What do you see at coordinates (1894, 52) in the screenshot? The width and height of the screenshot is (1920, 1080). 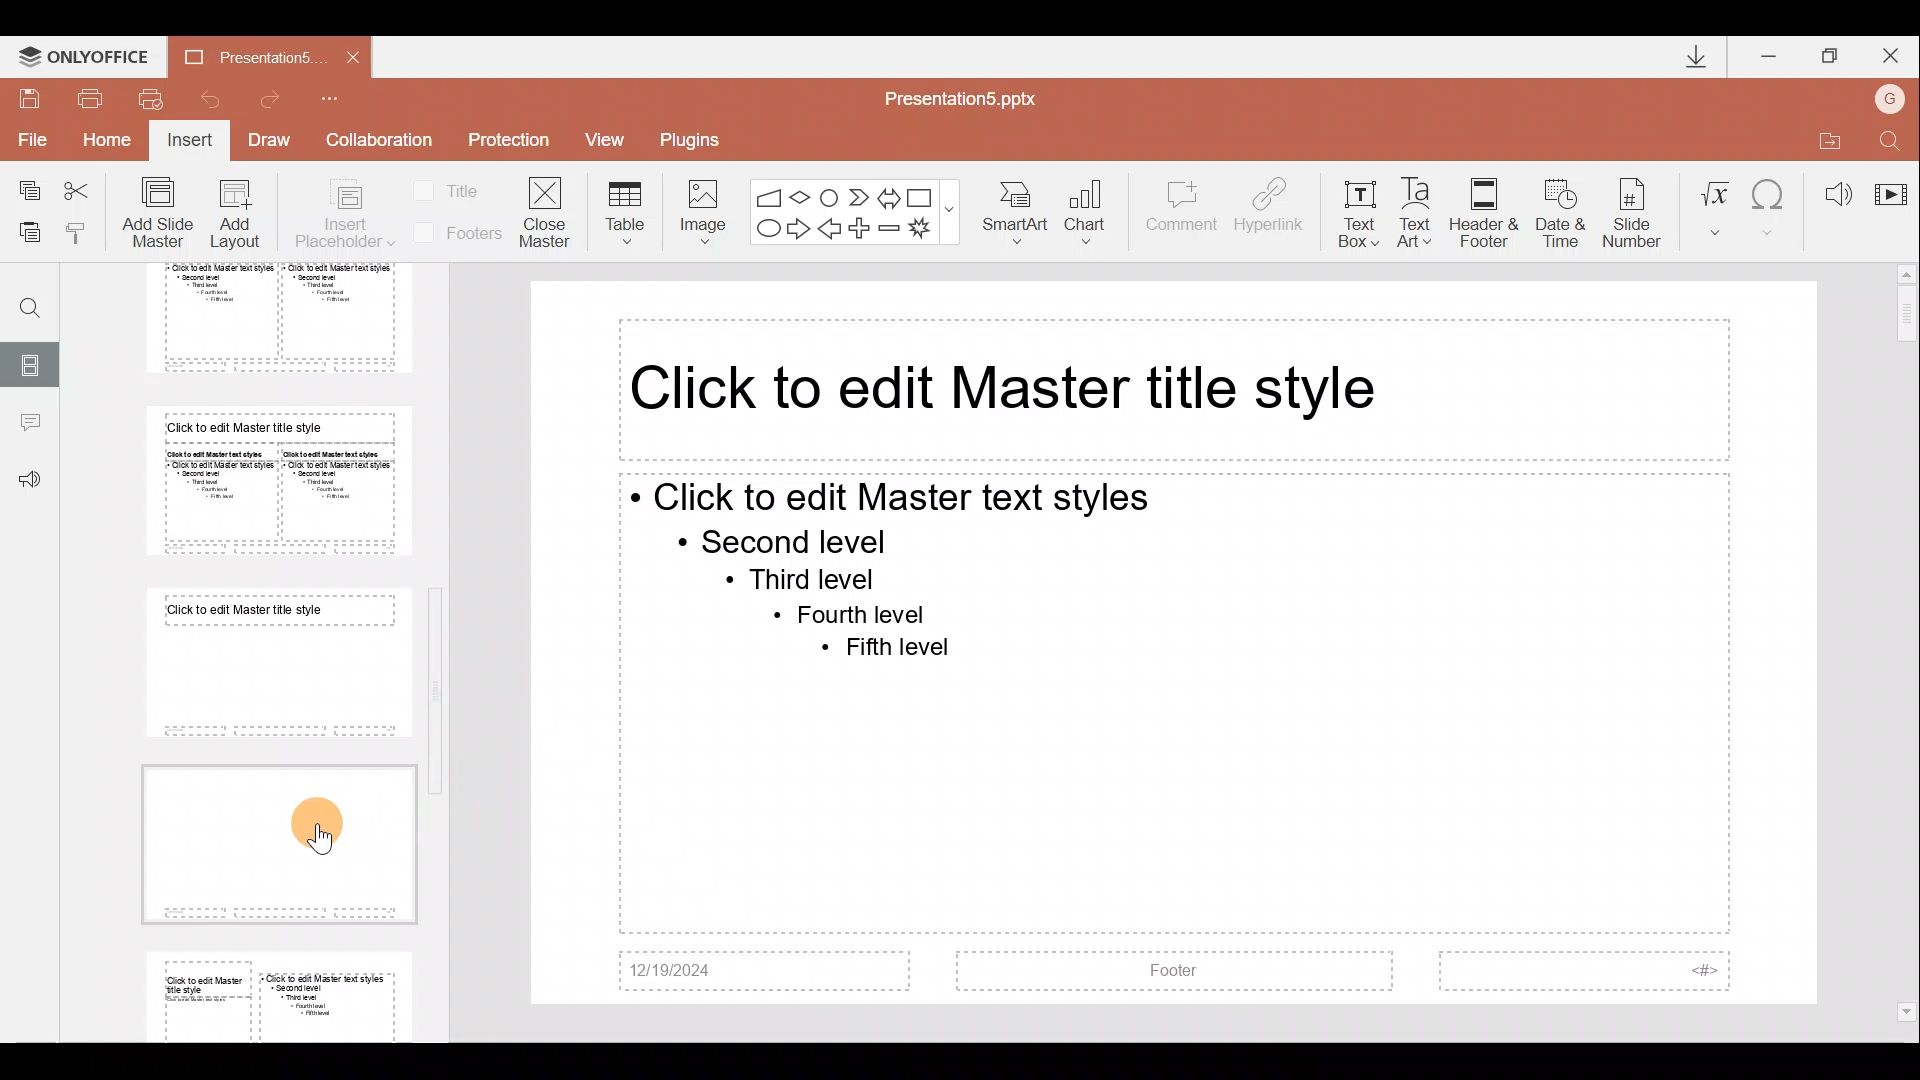 I see `Close` at bounding box center [1894, 52].